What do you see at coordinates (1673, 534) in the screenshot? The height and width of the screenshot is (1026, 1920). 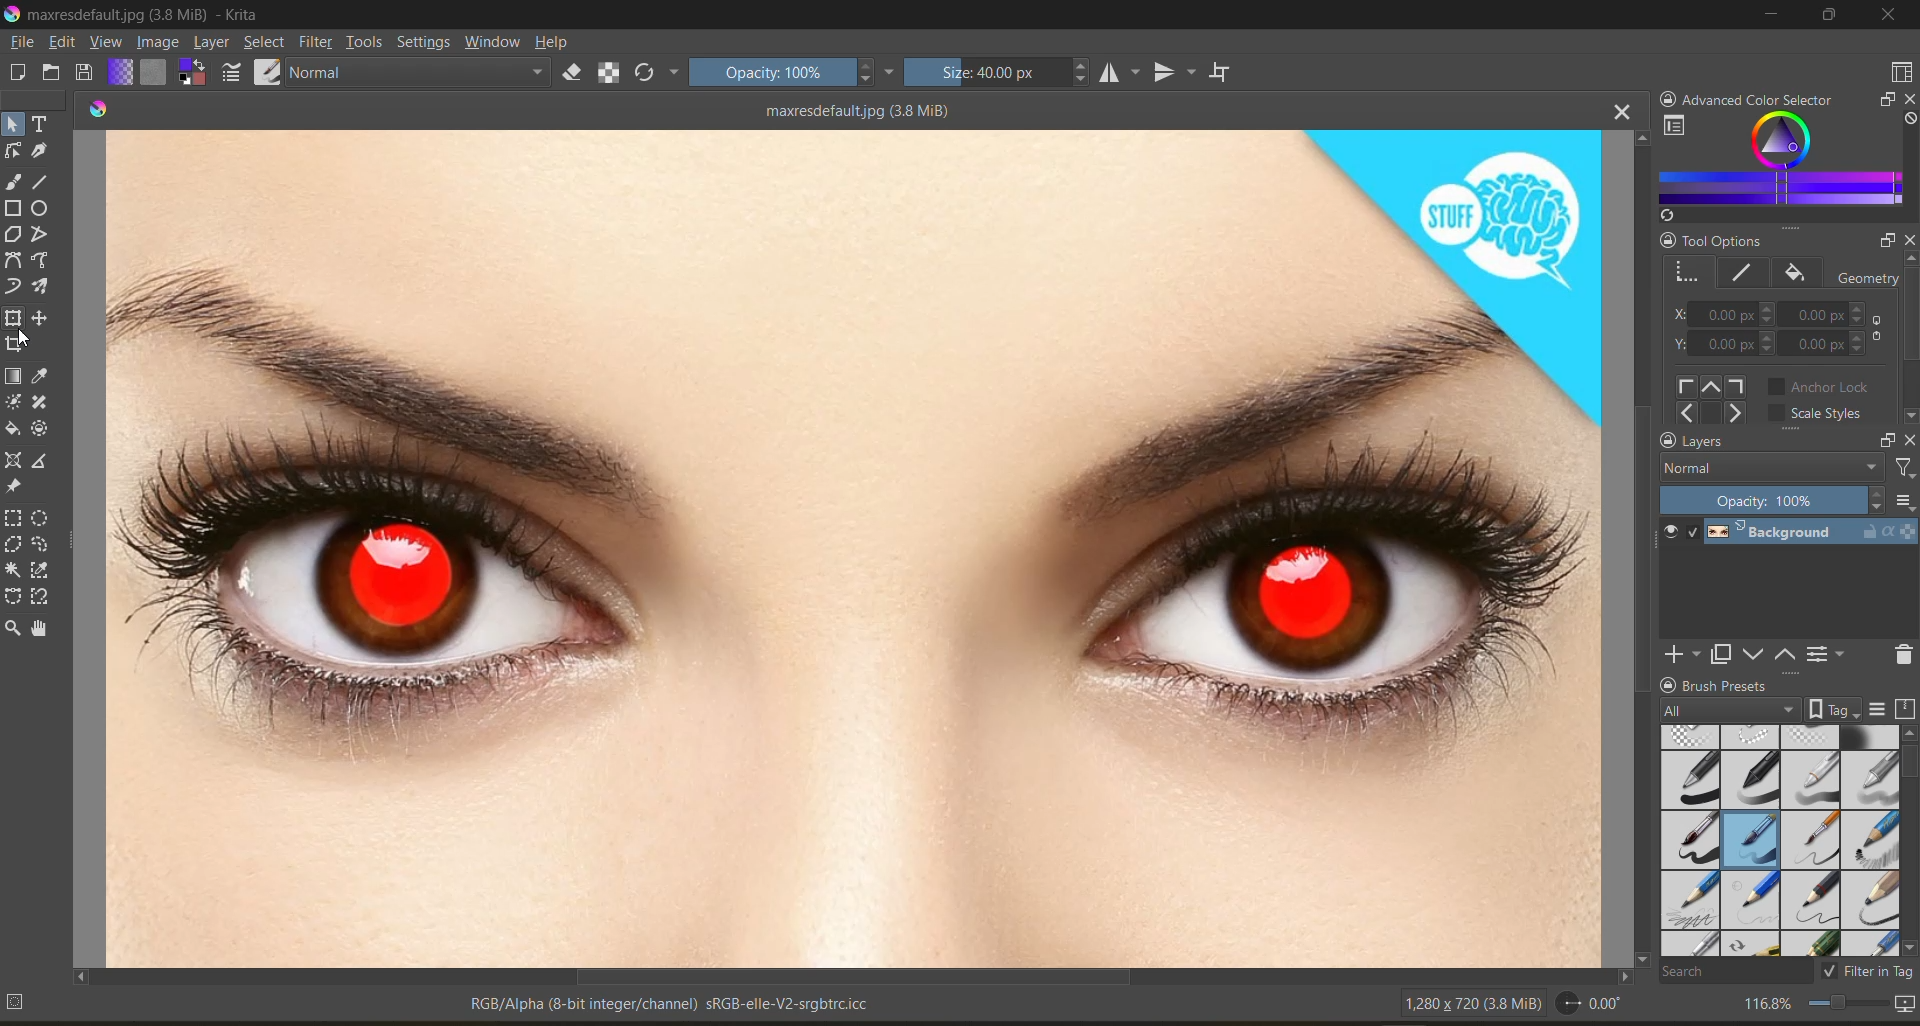 I see `preview` at bounding box center [1673, 534].